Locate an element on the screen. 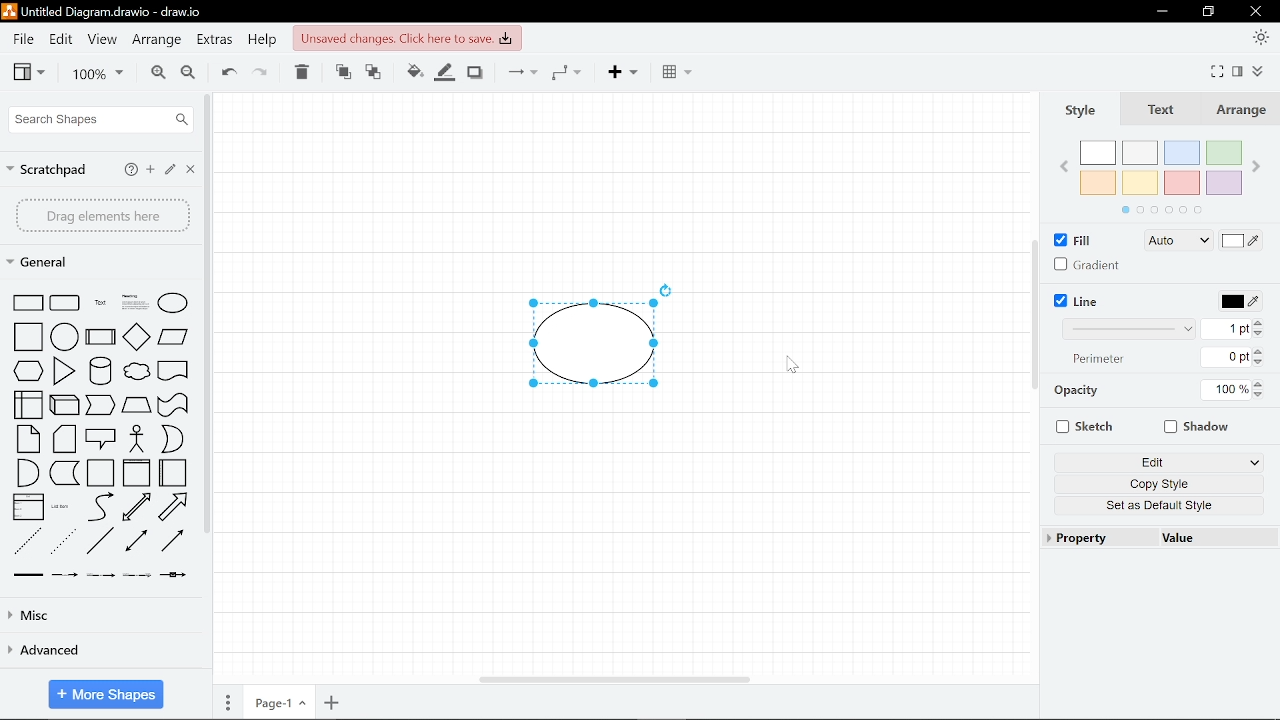 The width and height of the screenshot is (1280, 720). Tooltip added is located at coordinates (614, 342).